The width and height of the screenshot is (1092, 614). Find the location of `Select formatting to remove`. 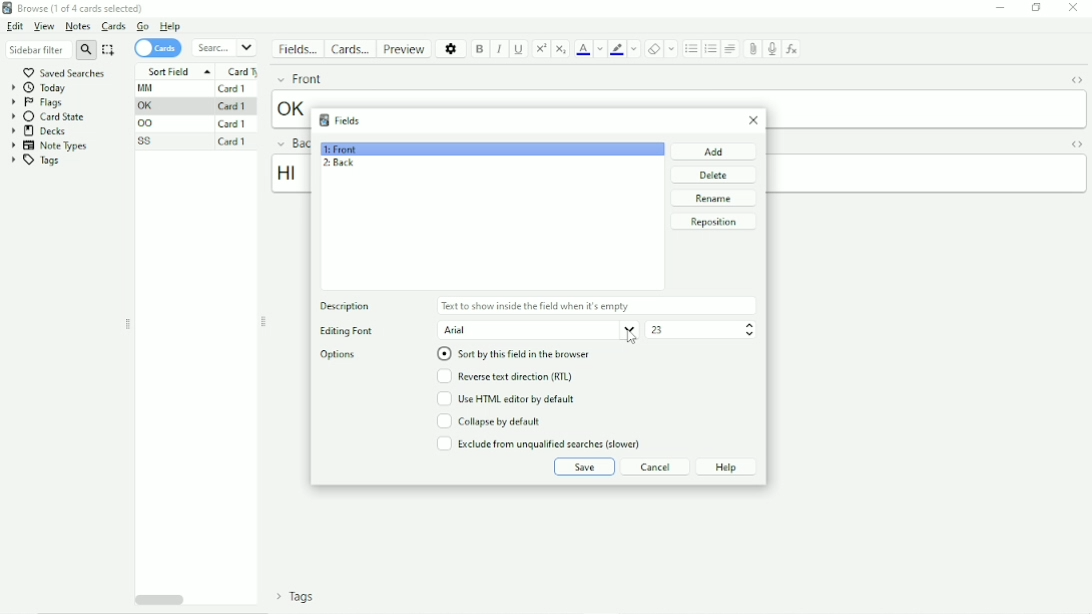

Select formatting to remove is located at coordinates (672, 48).